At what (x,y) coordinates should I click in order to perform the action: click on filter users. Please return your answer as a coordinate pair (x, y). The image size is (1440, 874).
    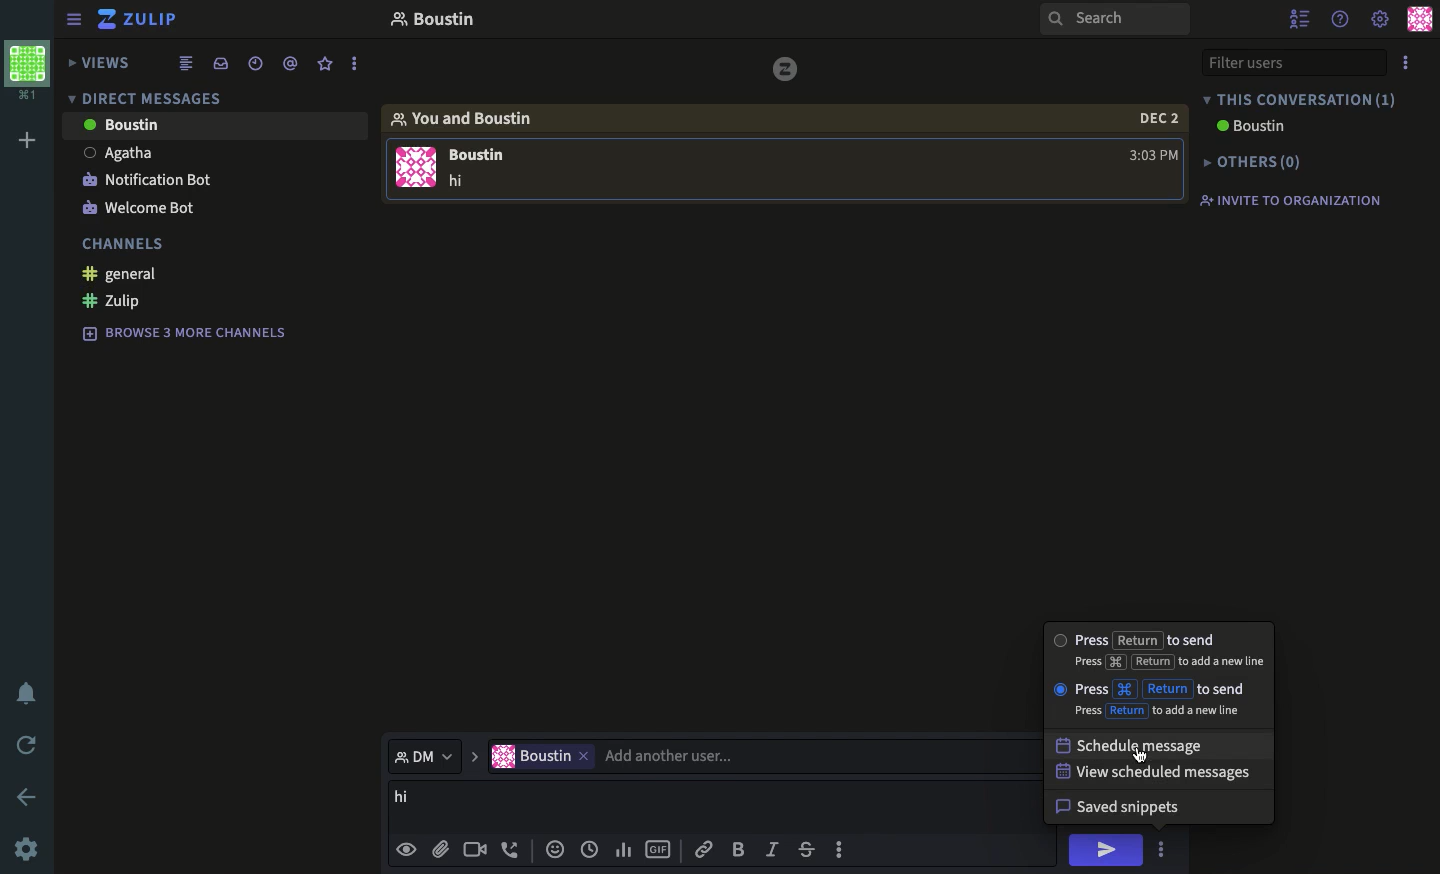
    Looking at the image, I should click on (1295, 63).